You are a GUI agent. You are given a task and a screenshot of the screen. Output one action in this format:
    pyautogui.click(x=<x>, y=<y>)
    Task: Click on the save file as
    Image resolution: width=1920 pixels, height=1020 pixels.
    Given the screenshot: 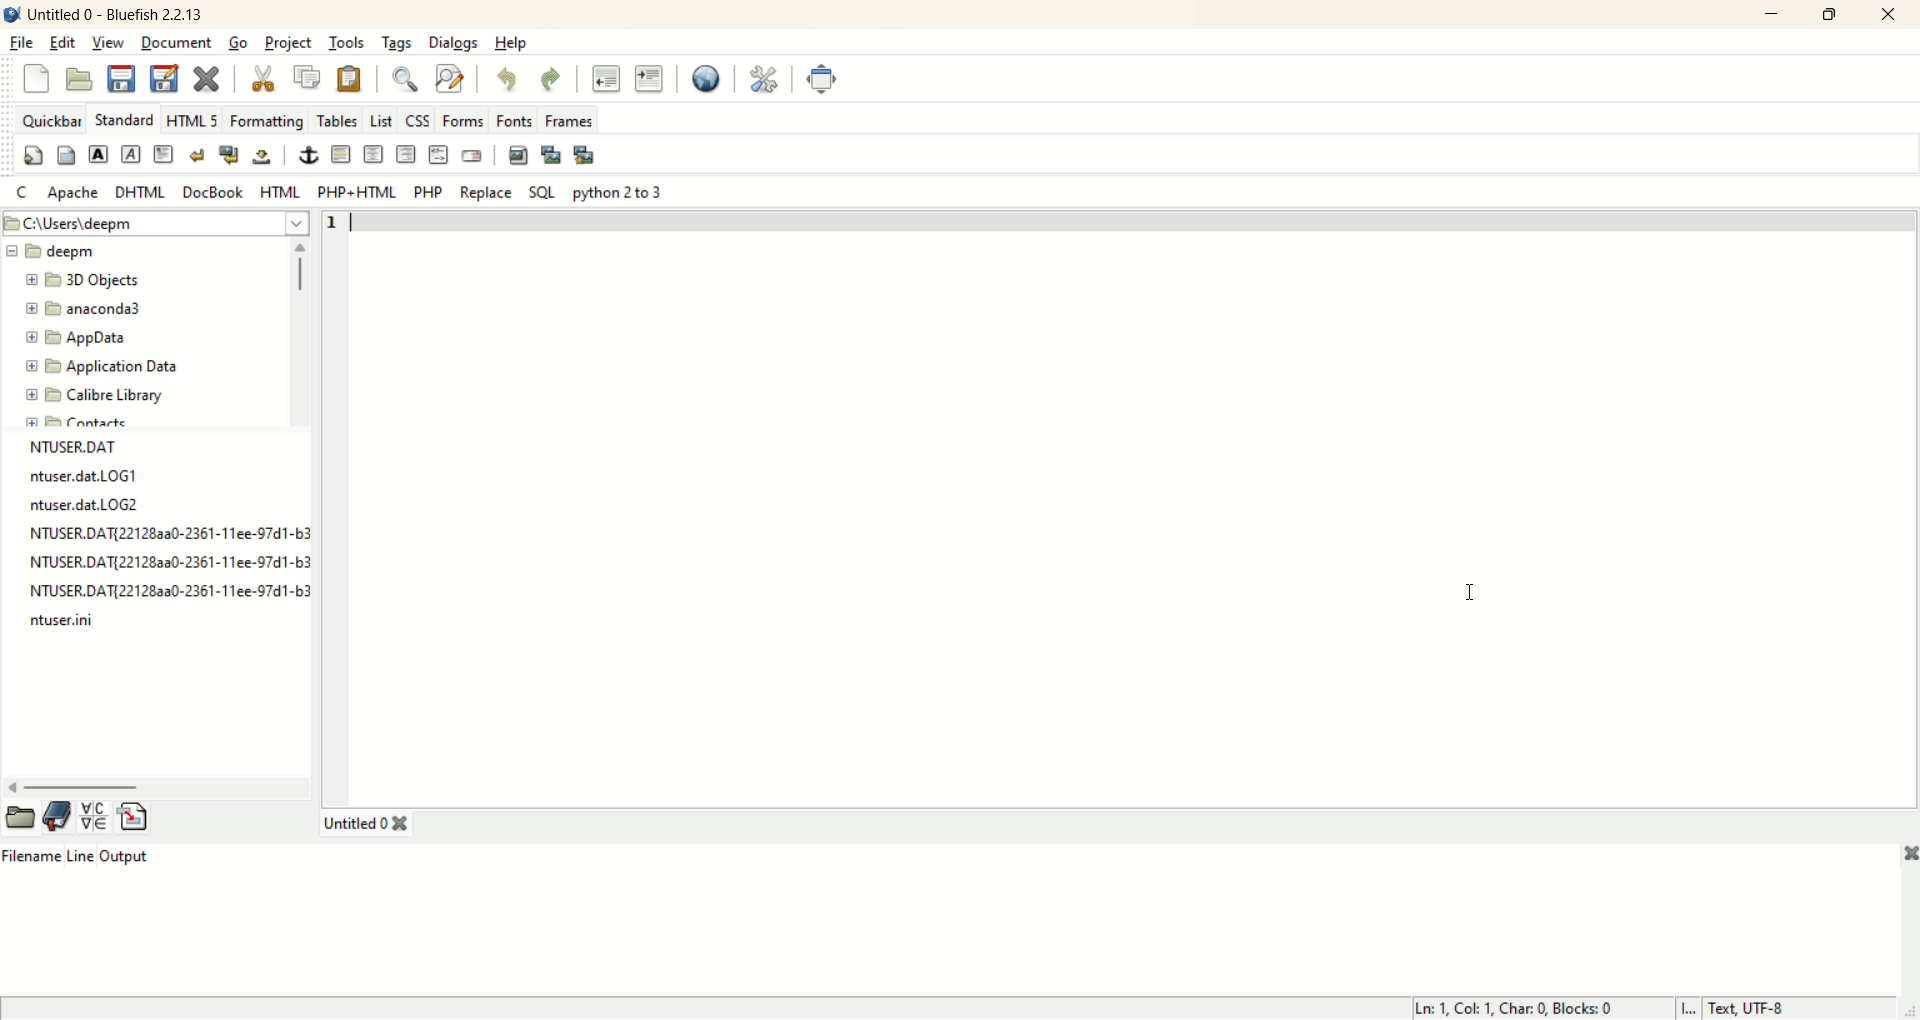 What is the action you would take?
    pyautogui.click(x=163, y=77)
    